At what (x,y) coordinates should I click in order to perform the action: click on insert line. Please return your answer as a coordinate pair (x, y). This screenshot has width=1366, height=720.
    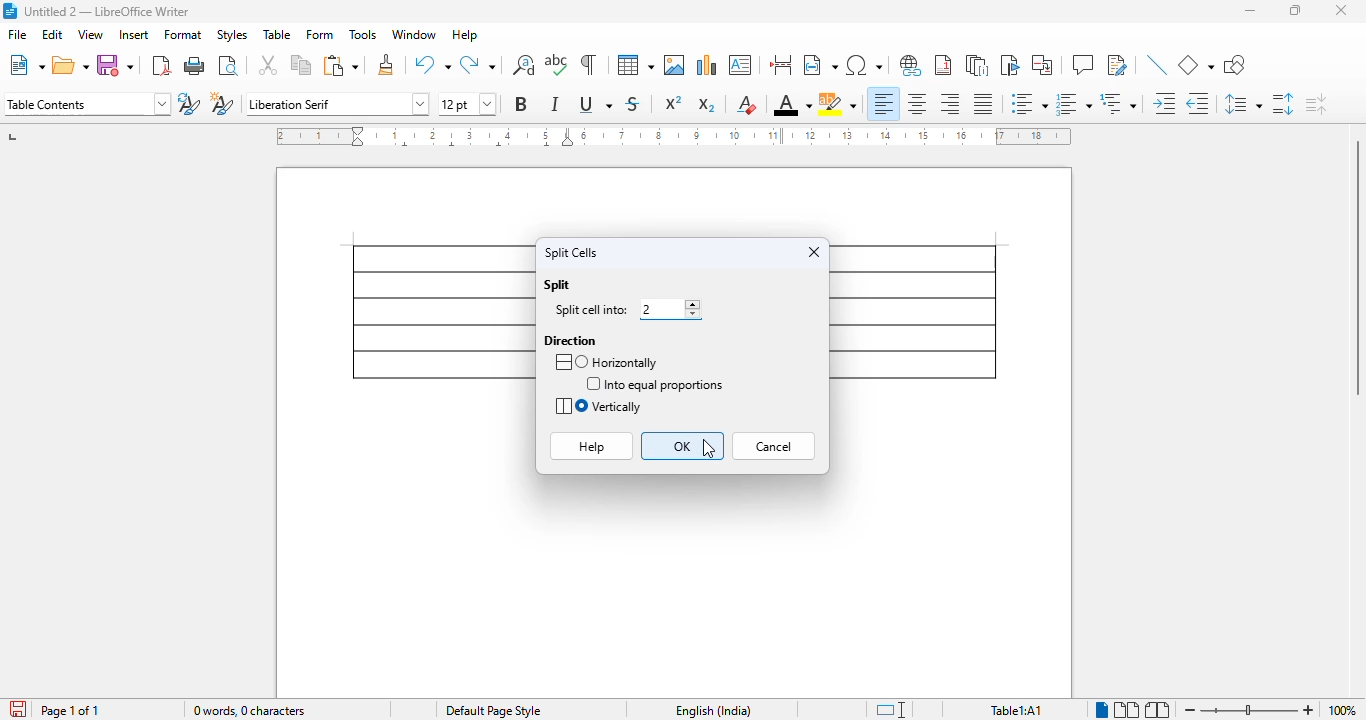
    Looking at the image, I should click on (1159, 65).